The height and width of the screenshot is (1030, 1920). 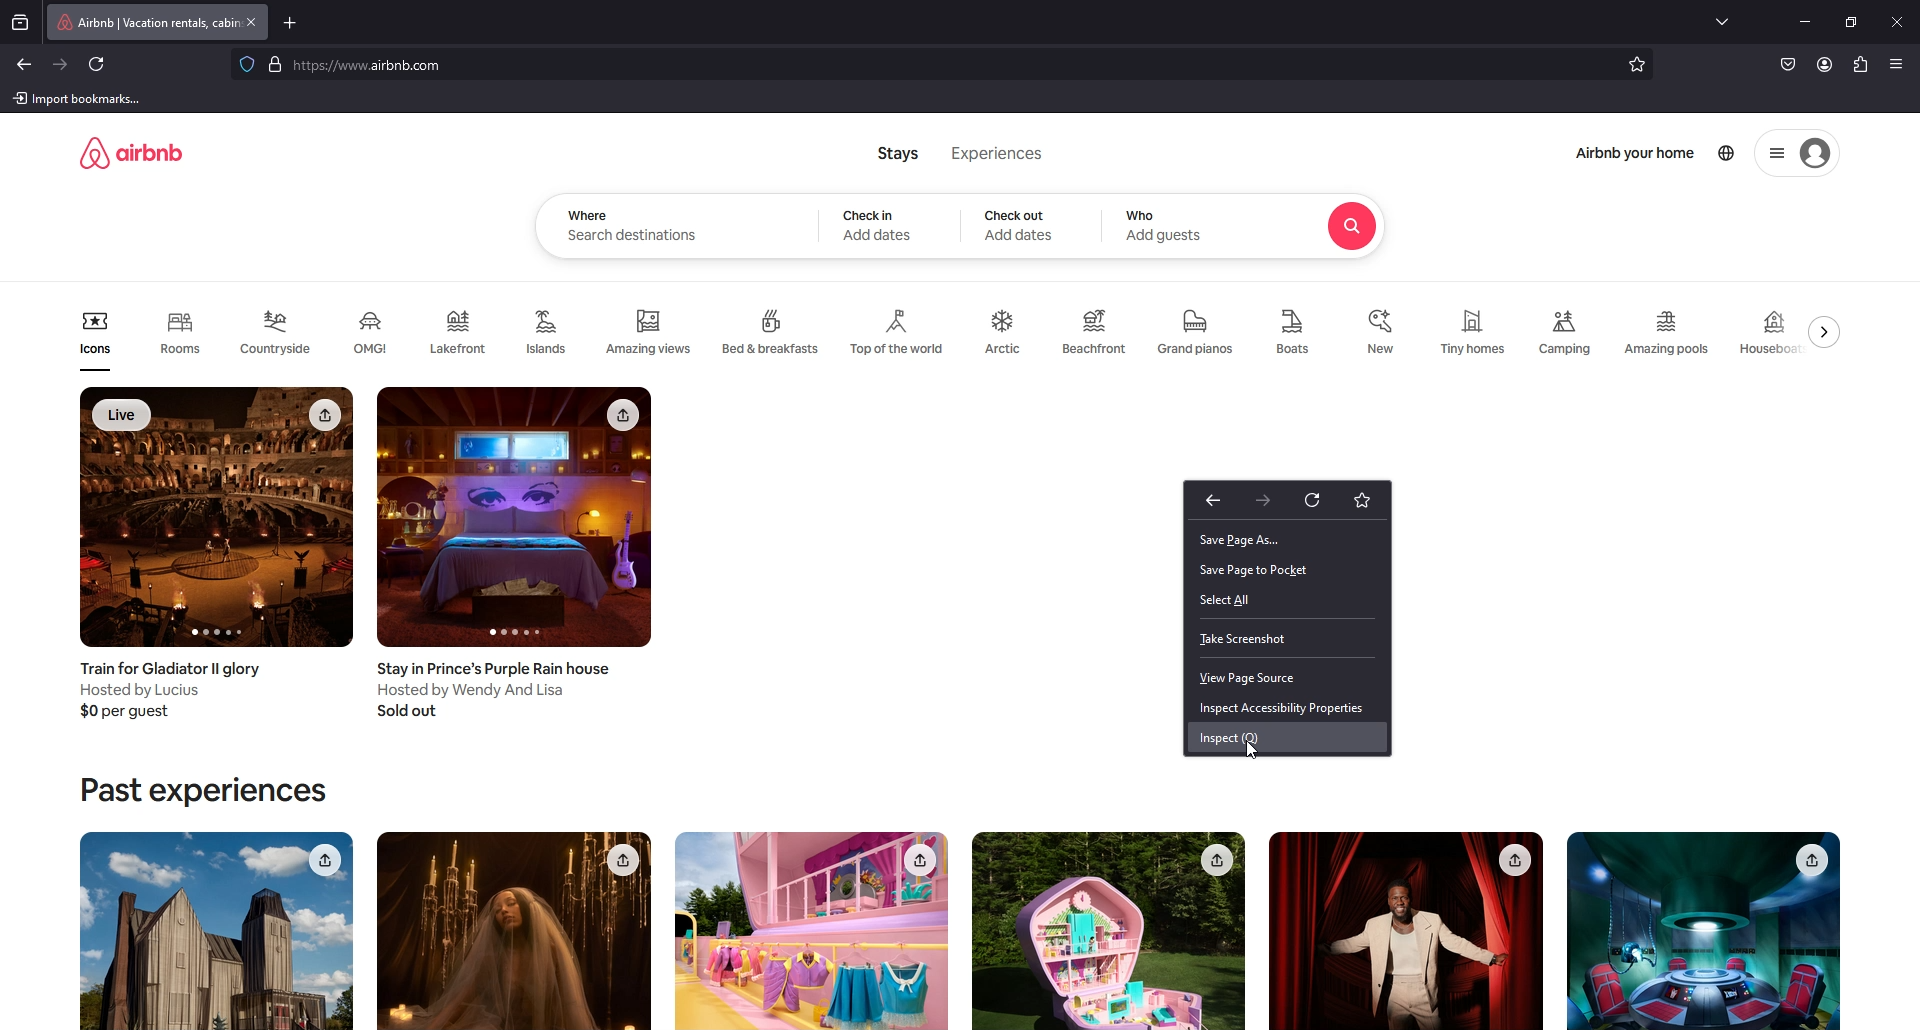 I want to click on world, so click(x=1728, y=152).